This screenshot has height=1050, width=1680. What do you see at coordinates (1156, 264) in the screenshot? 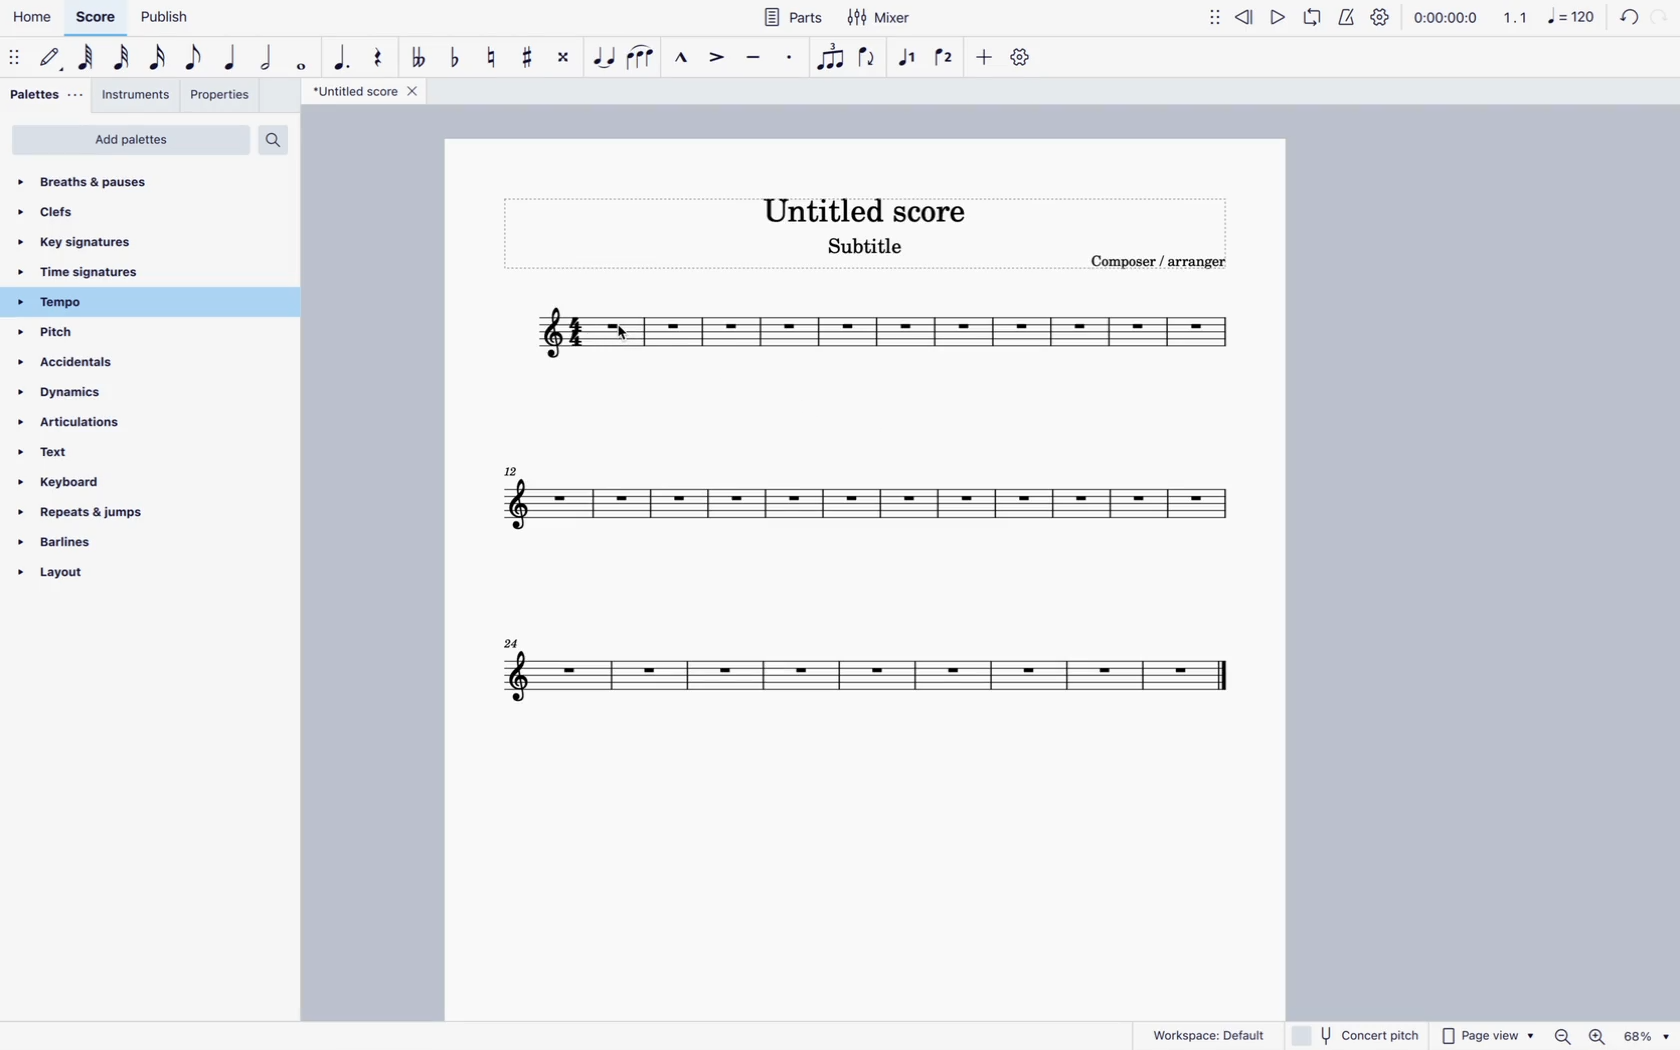
I see `composer / arranger` at bounding box center [1156, 264].